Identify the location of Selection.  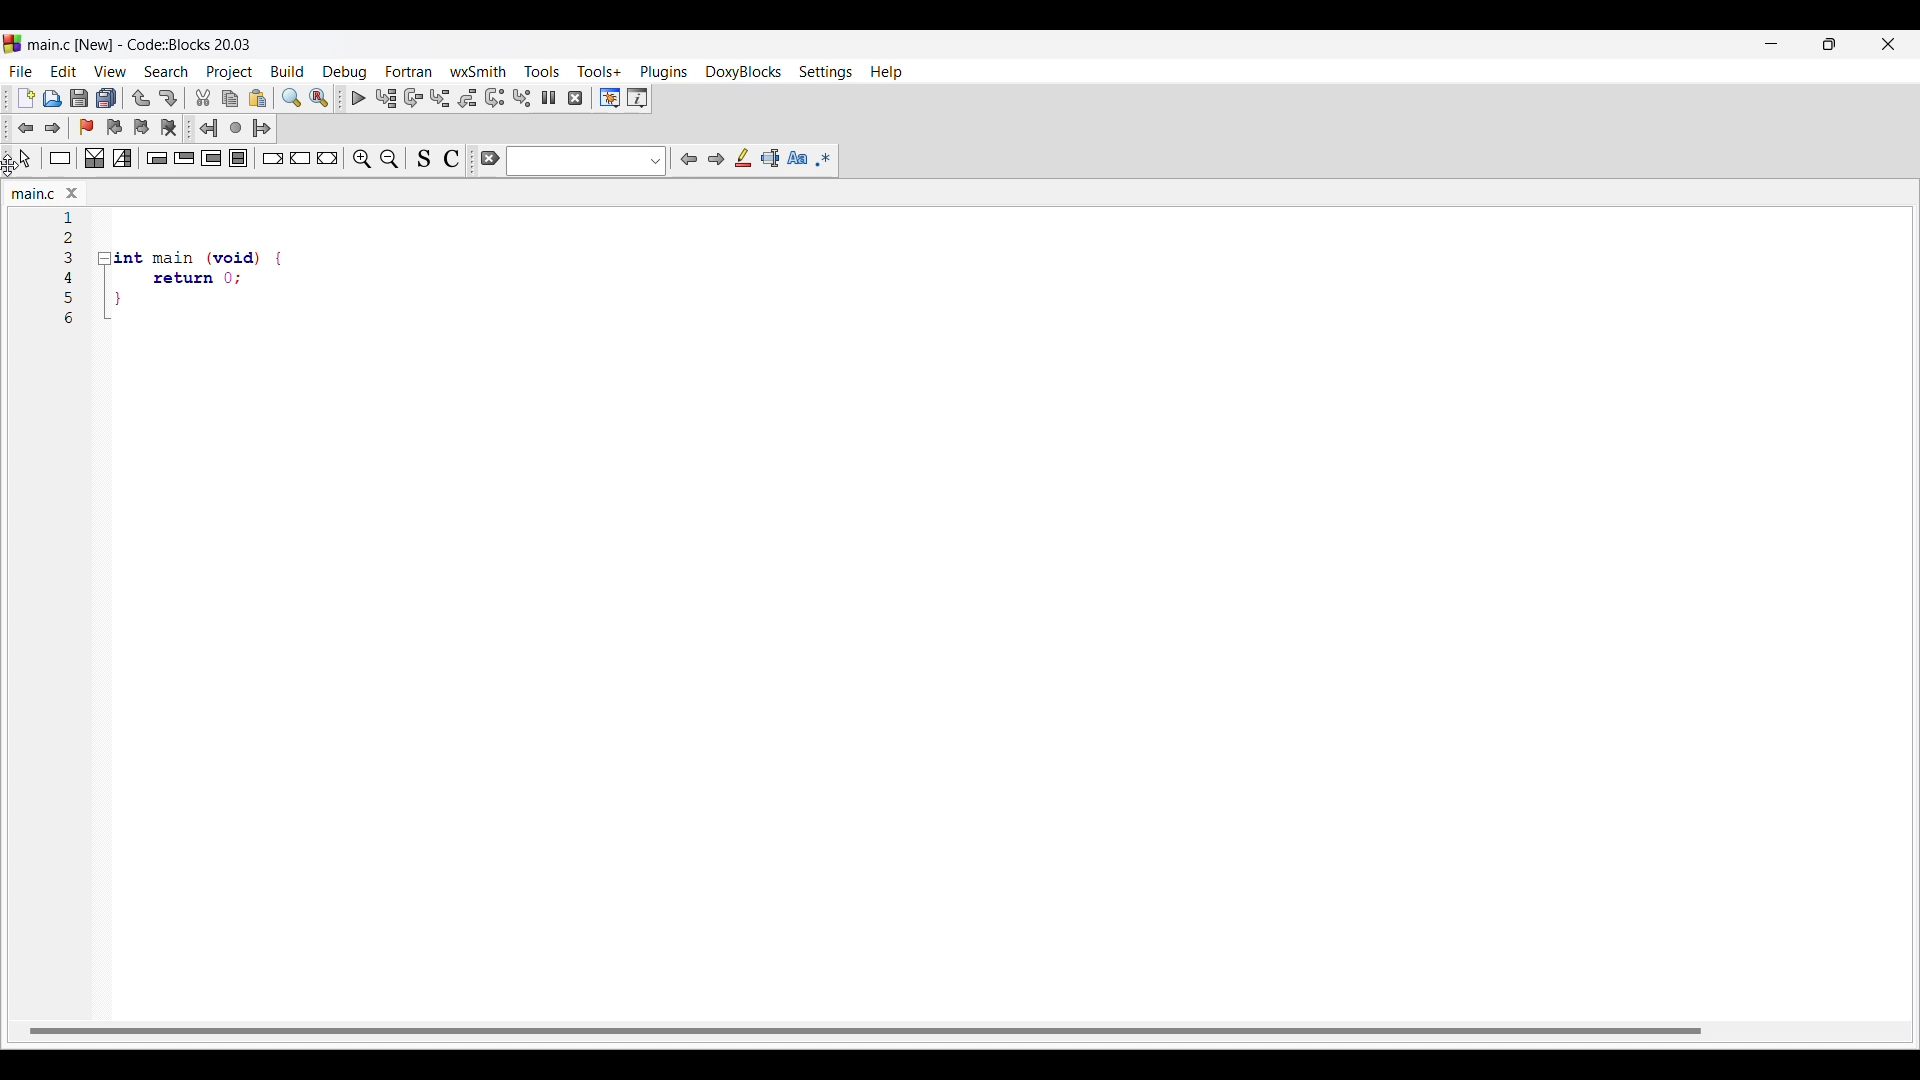
(122, 158).